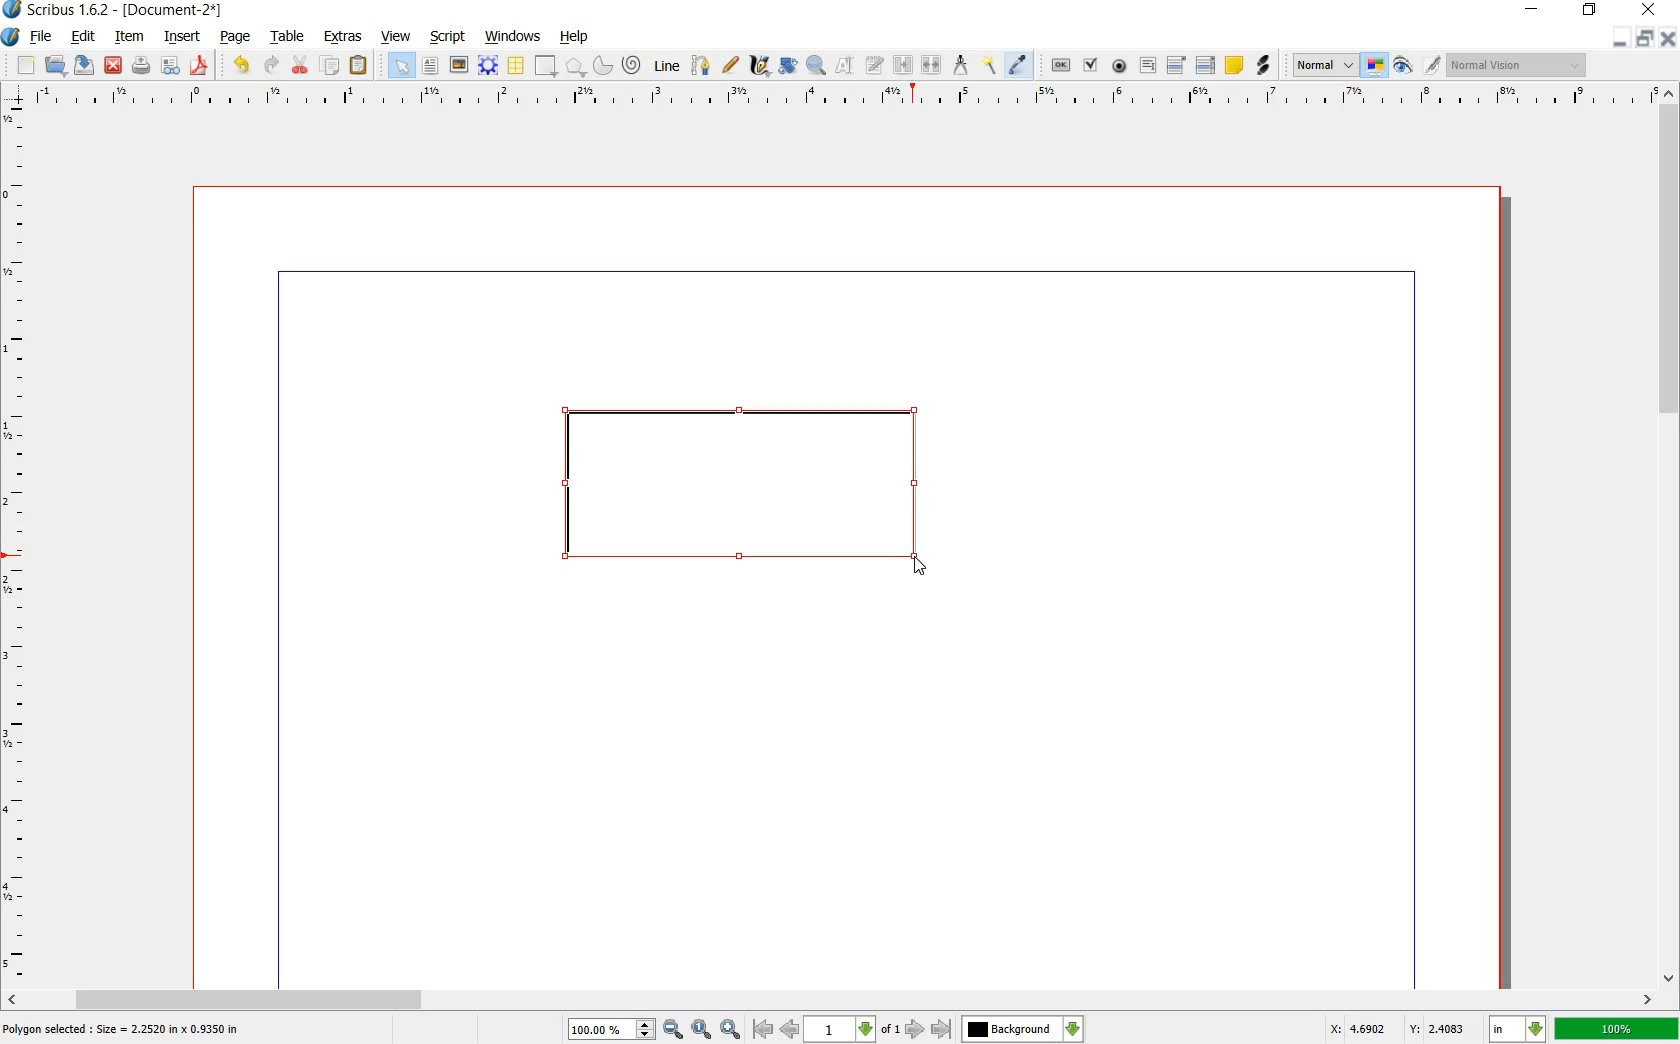 Image resolution: width=1680 pixels, height=1044 pixels. Describe the element at coordinates (762, 1029) in the screenshot. I see `go to first page` at that location.